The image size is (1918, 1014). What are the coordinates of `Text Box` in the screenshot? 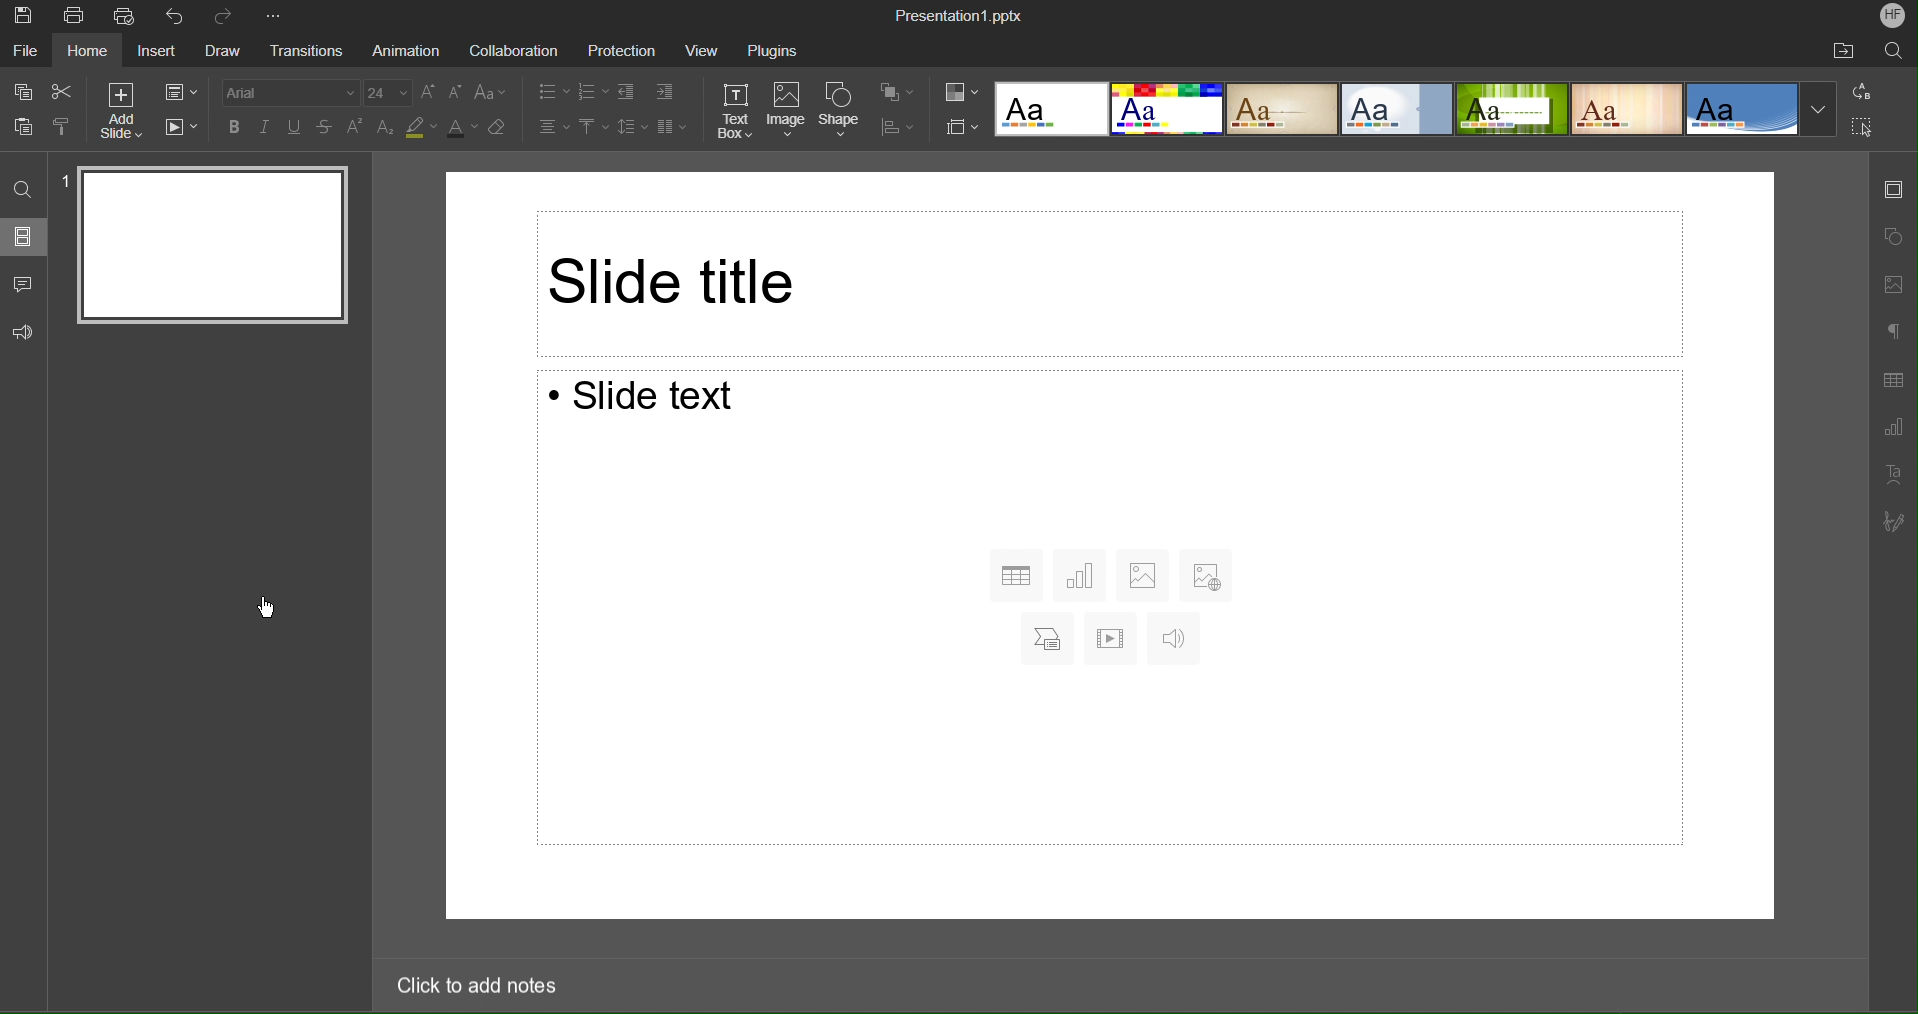 It's located at (737, 112).